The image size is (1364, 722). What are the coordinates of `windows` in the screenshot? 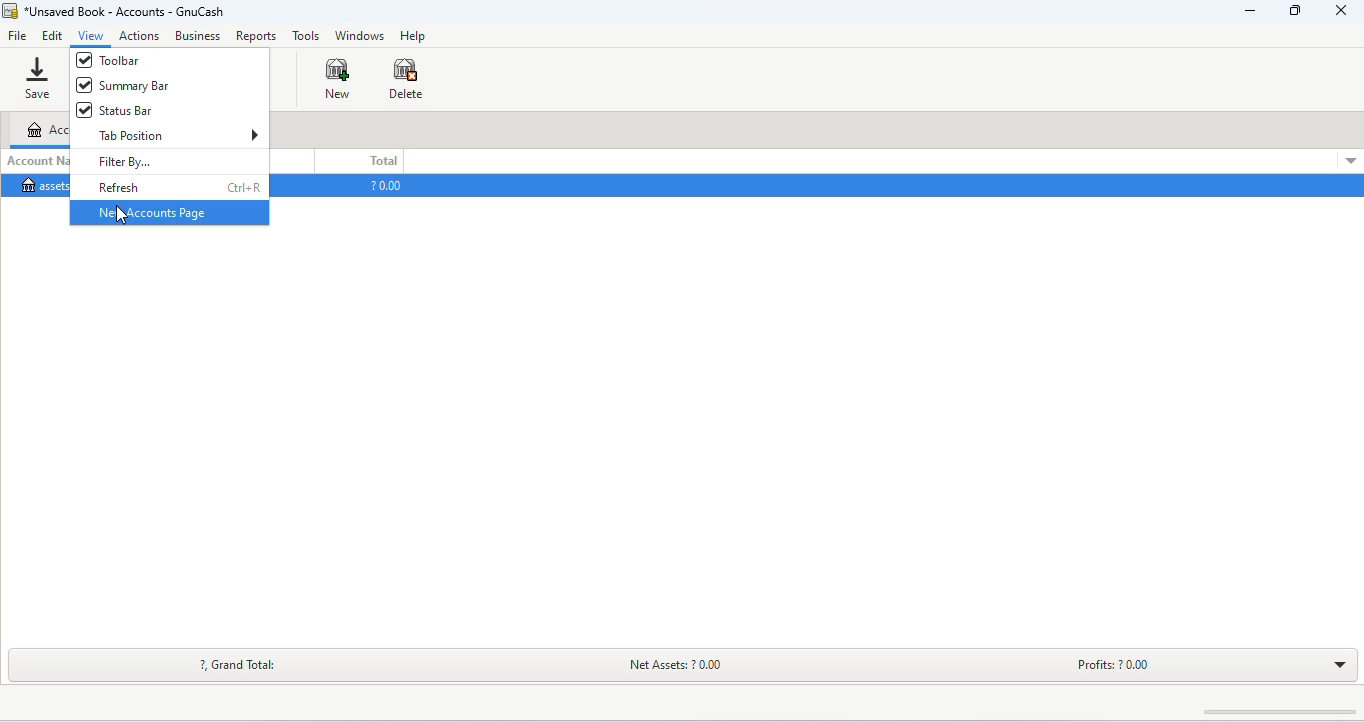 It's located at (361, 36).